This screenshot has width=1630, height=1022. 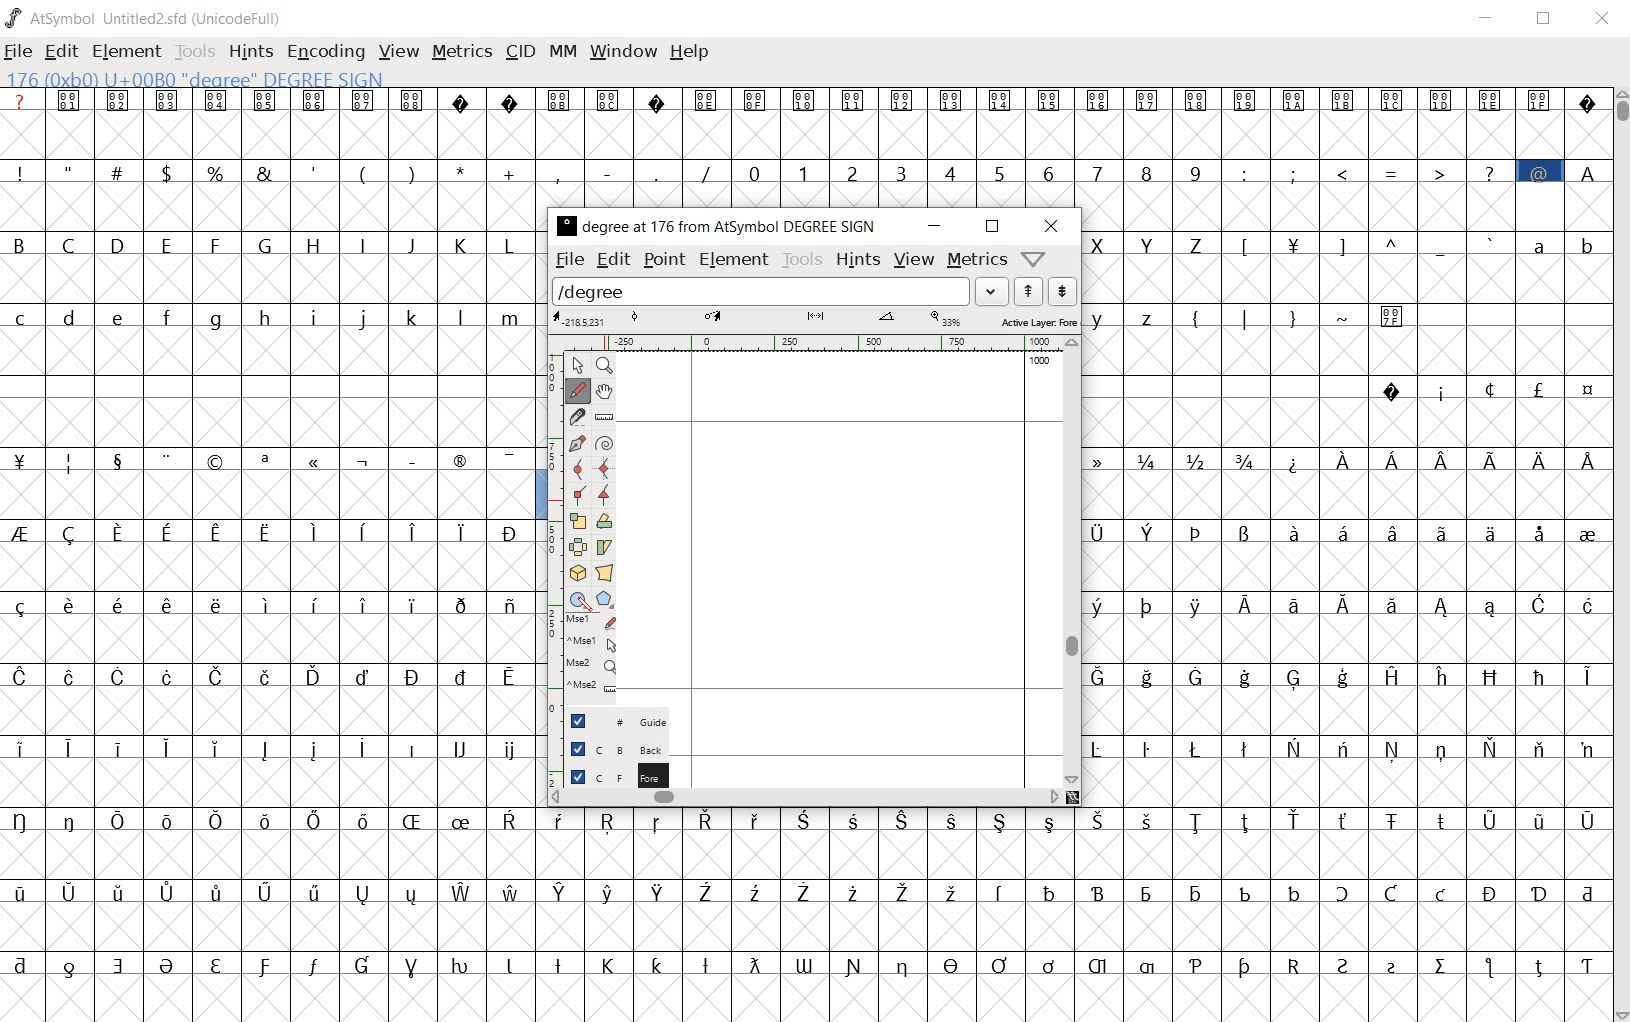 I want to click on unsupported character, so click(x=658, y=99).